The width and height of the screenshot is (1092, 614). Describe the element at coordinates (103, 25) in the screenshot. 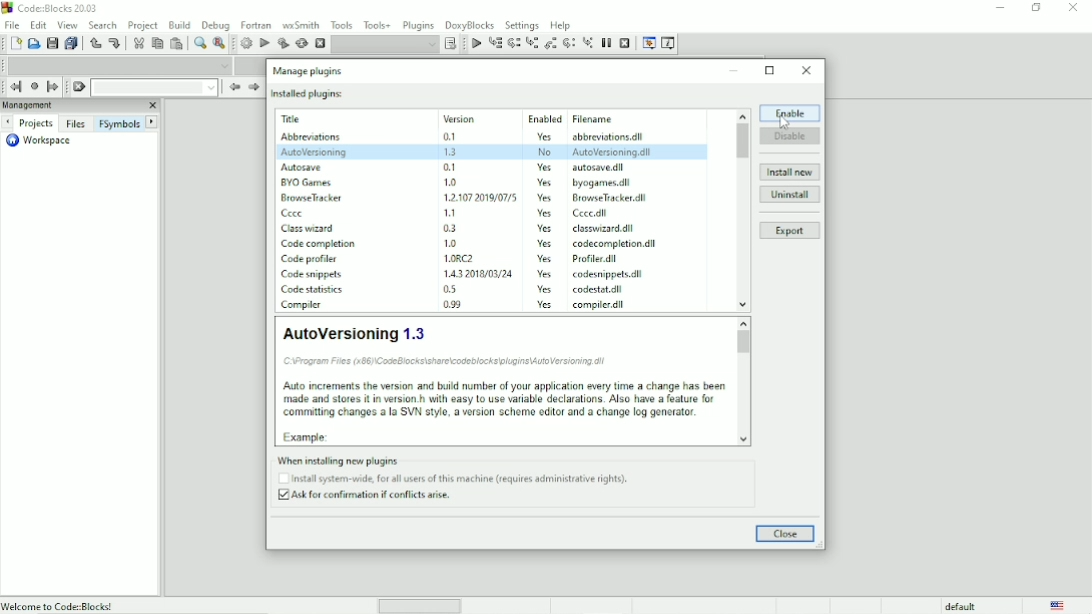

I see `Search` at that location.